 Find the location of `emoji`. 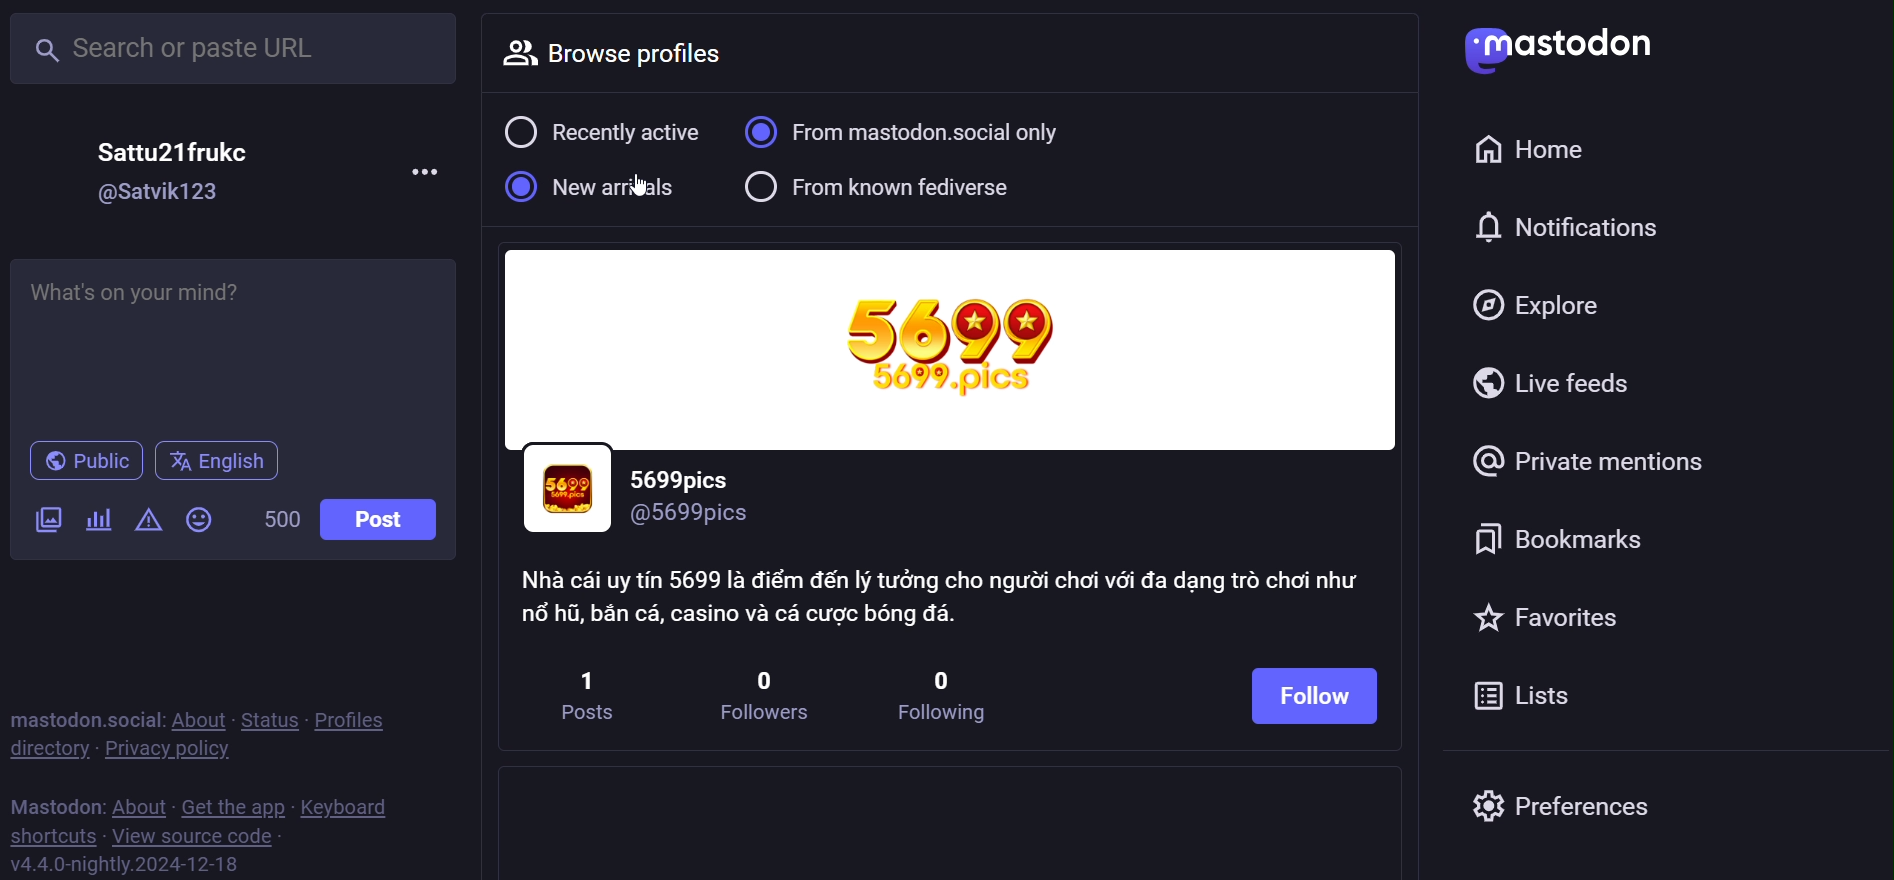

emoji is located at coordinates (198, 519).